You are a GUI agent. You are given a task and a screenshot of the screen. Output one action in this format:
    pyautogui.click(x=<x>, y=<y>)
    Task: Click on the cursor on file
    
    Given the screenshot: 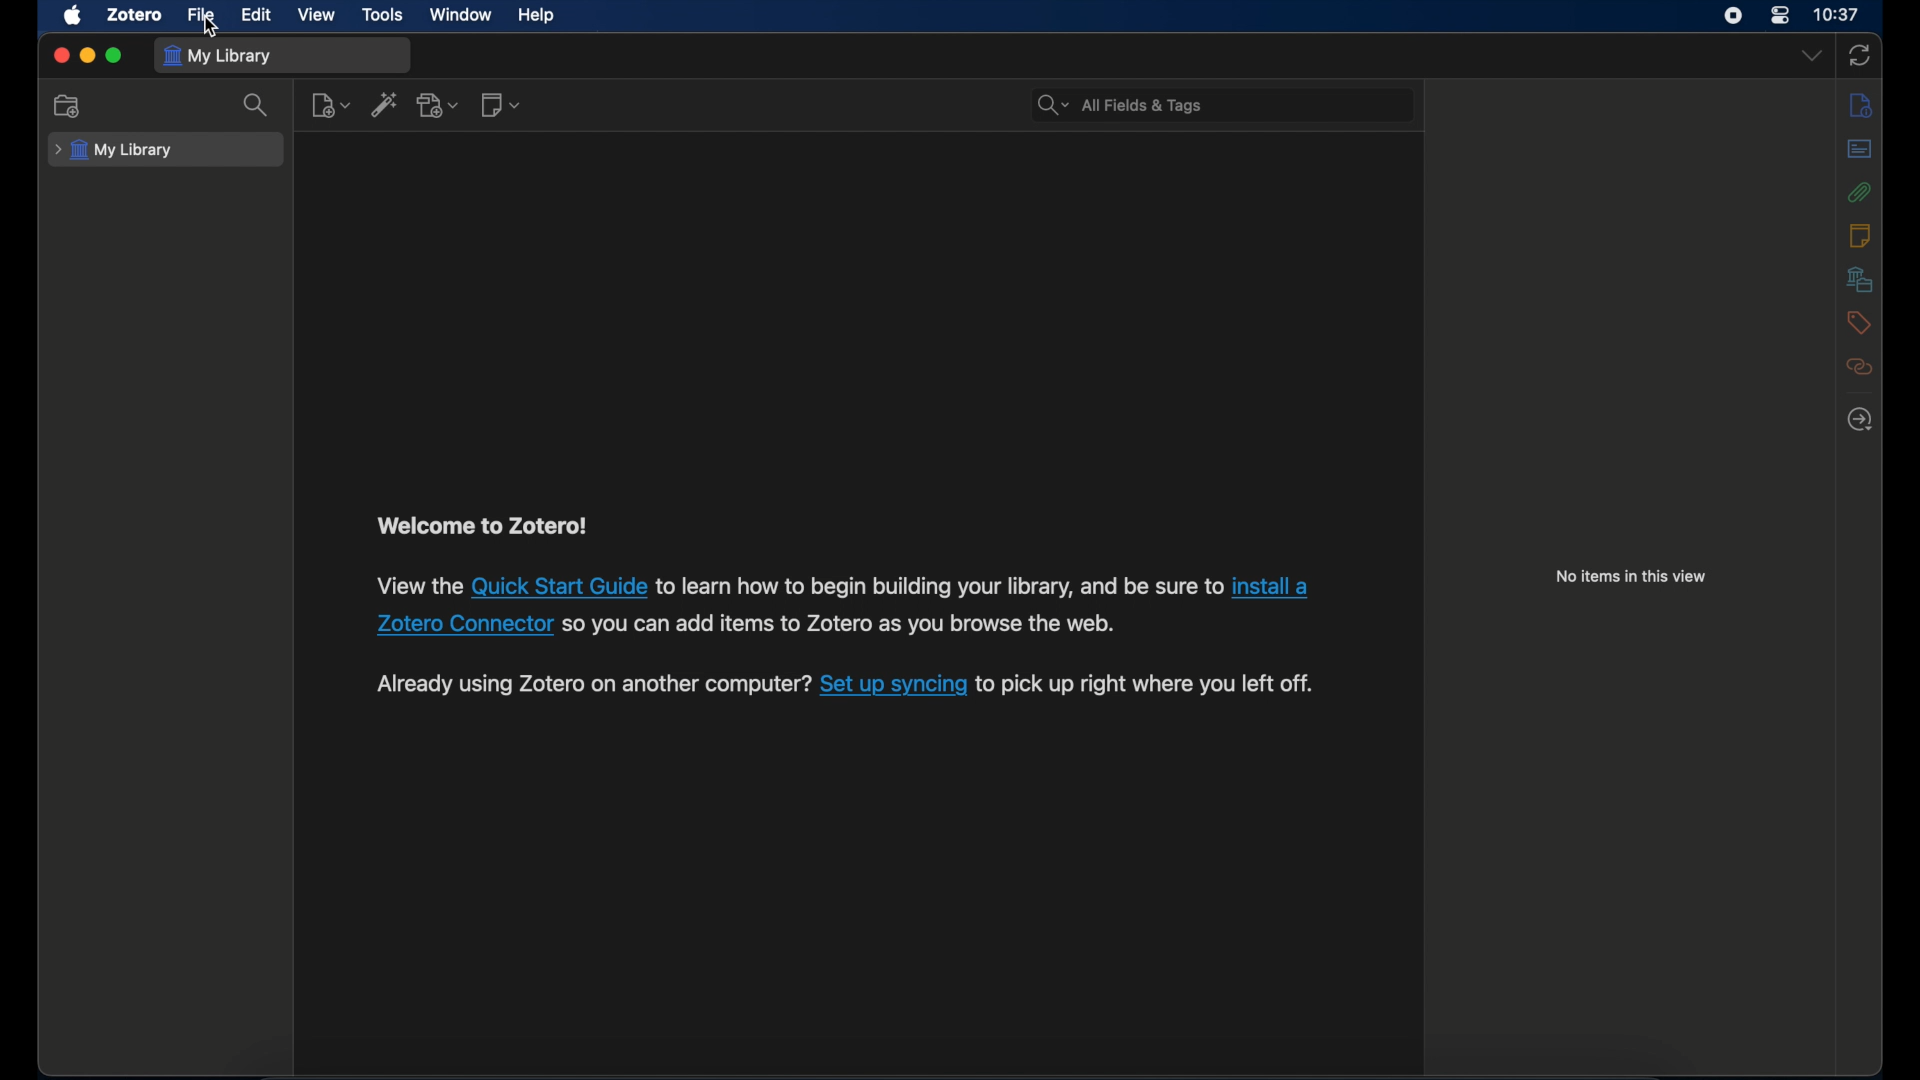 What is the action you would take?
    pyautogui.click(x=211, y=27)
    